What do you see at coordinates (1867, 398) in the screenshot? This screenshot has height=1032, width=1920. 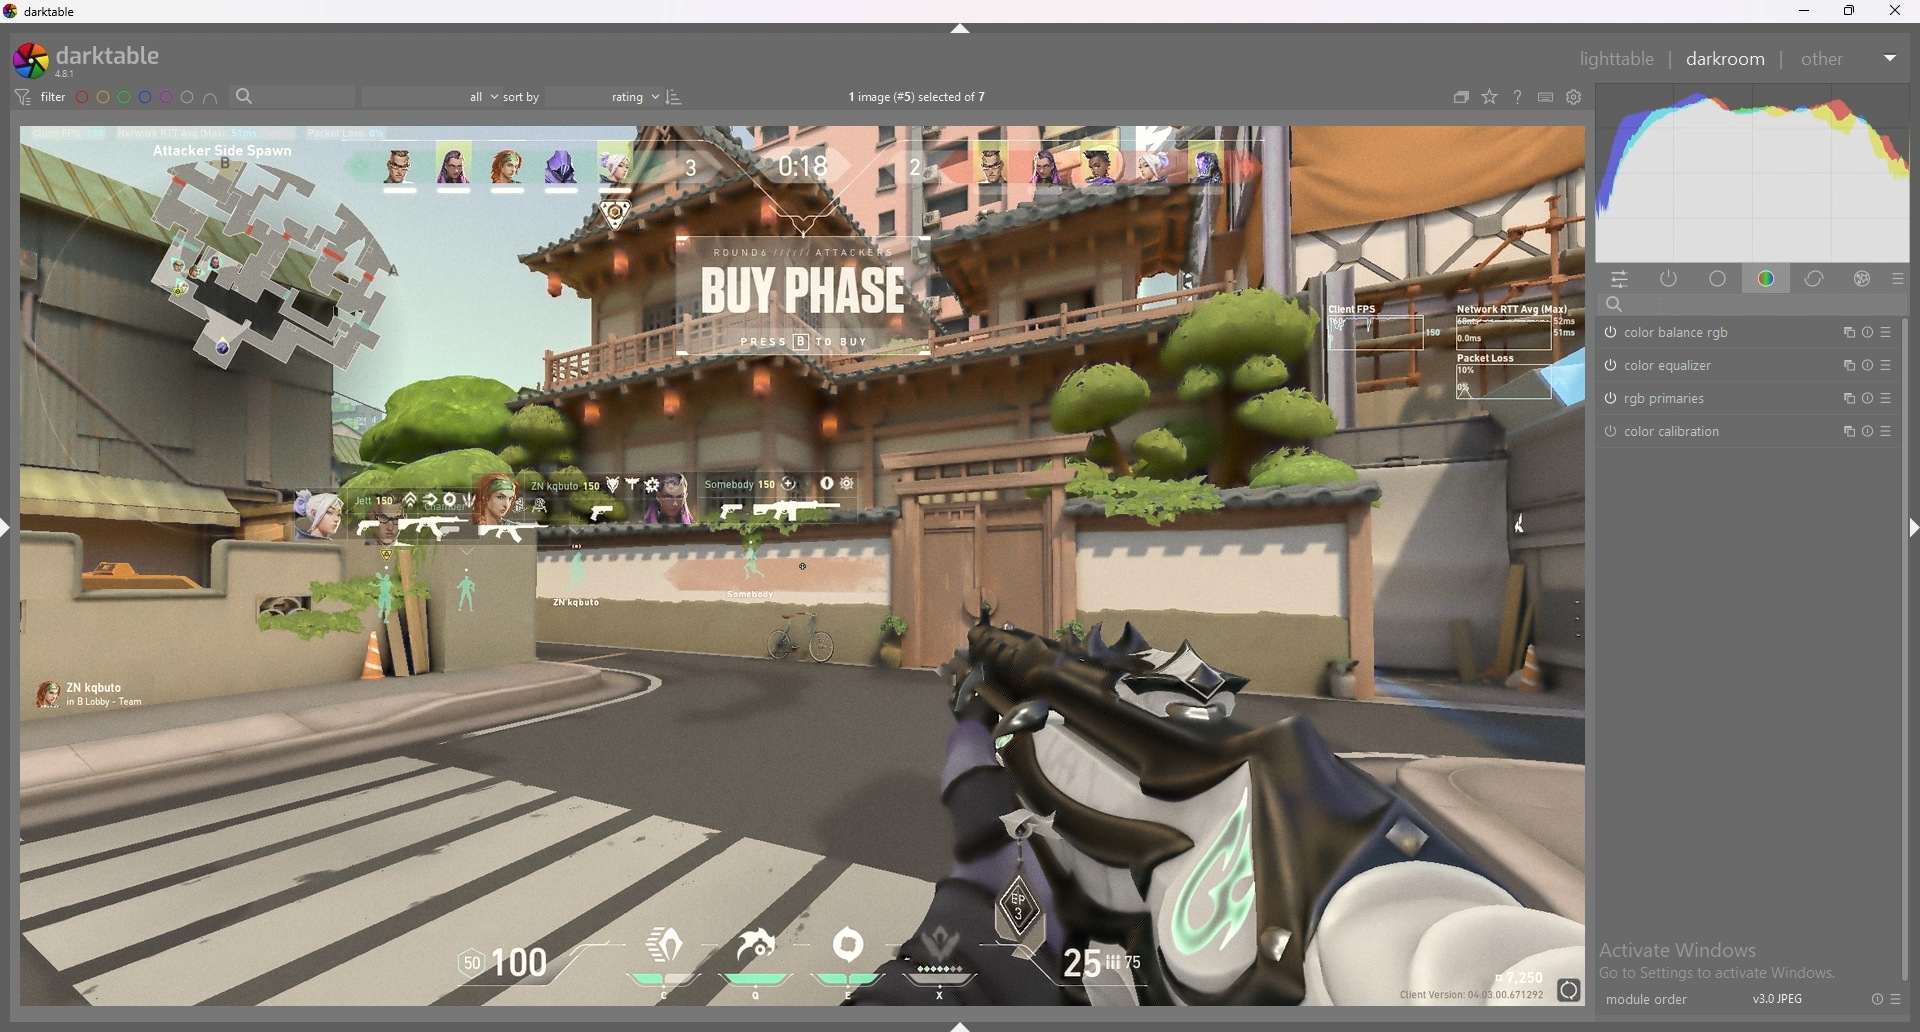 I see `reset` at bounding box center [1867, 398].